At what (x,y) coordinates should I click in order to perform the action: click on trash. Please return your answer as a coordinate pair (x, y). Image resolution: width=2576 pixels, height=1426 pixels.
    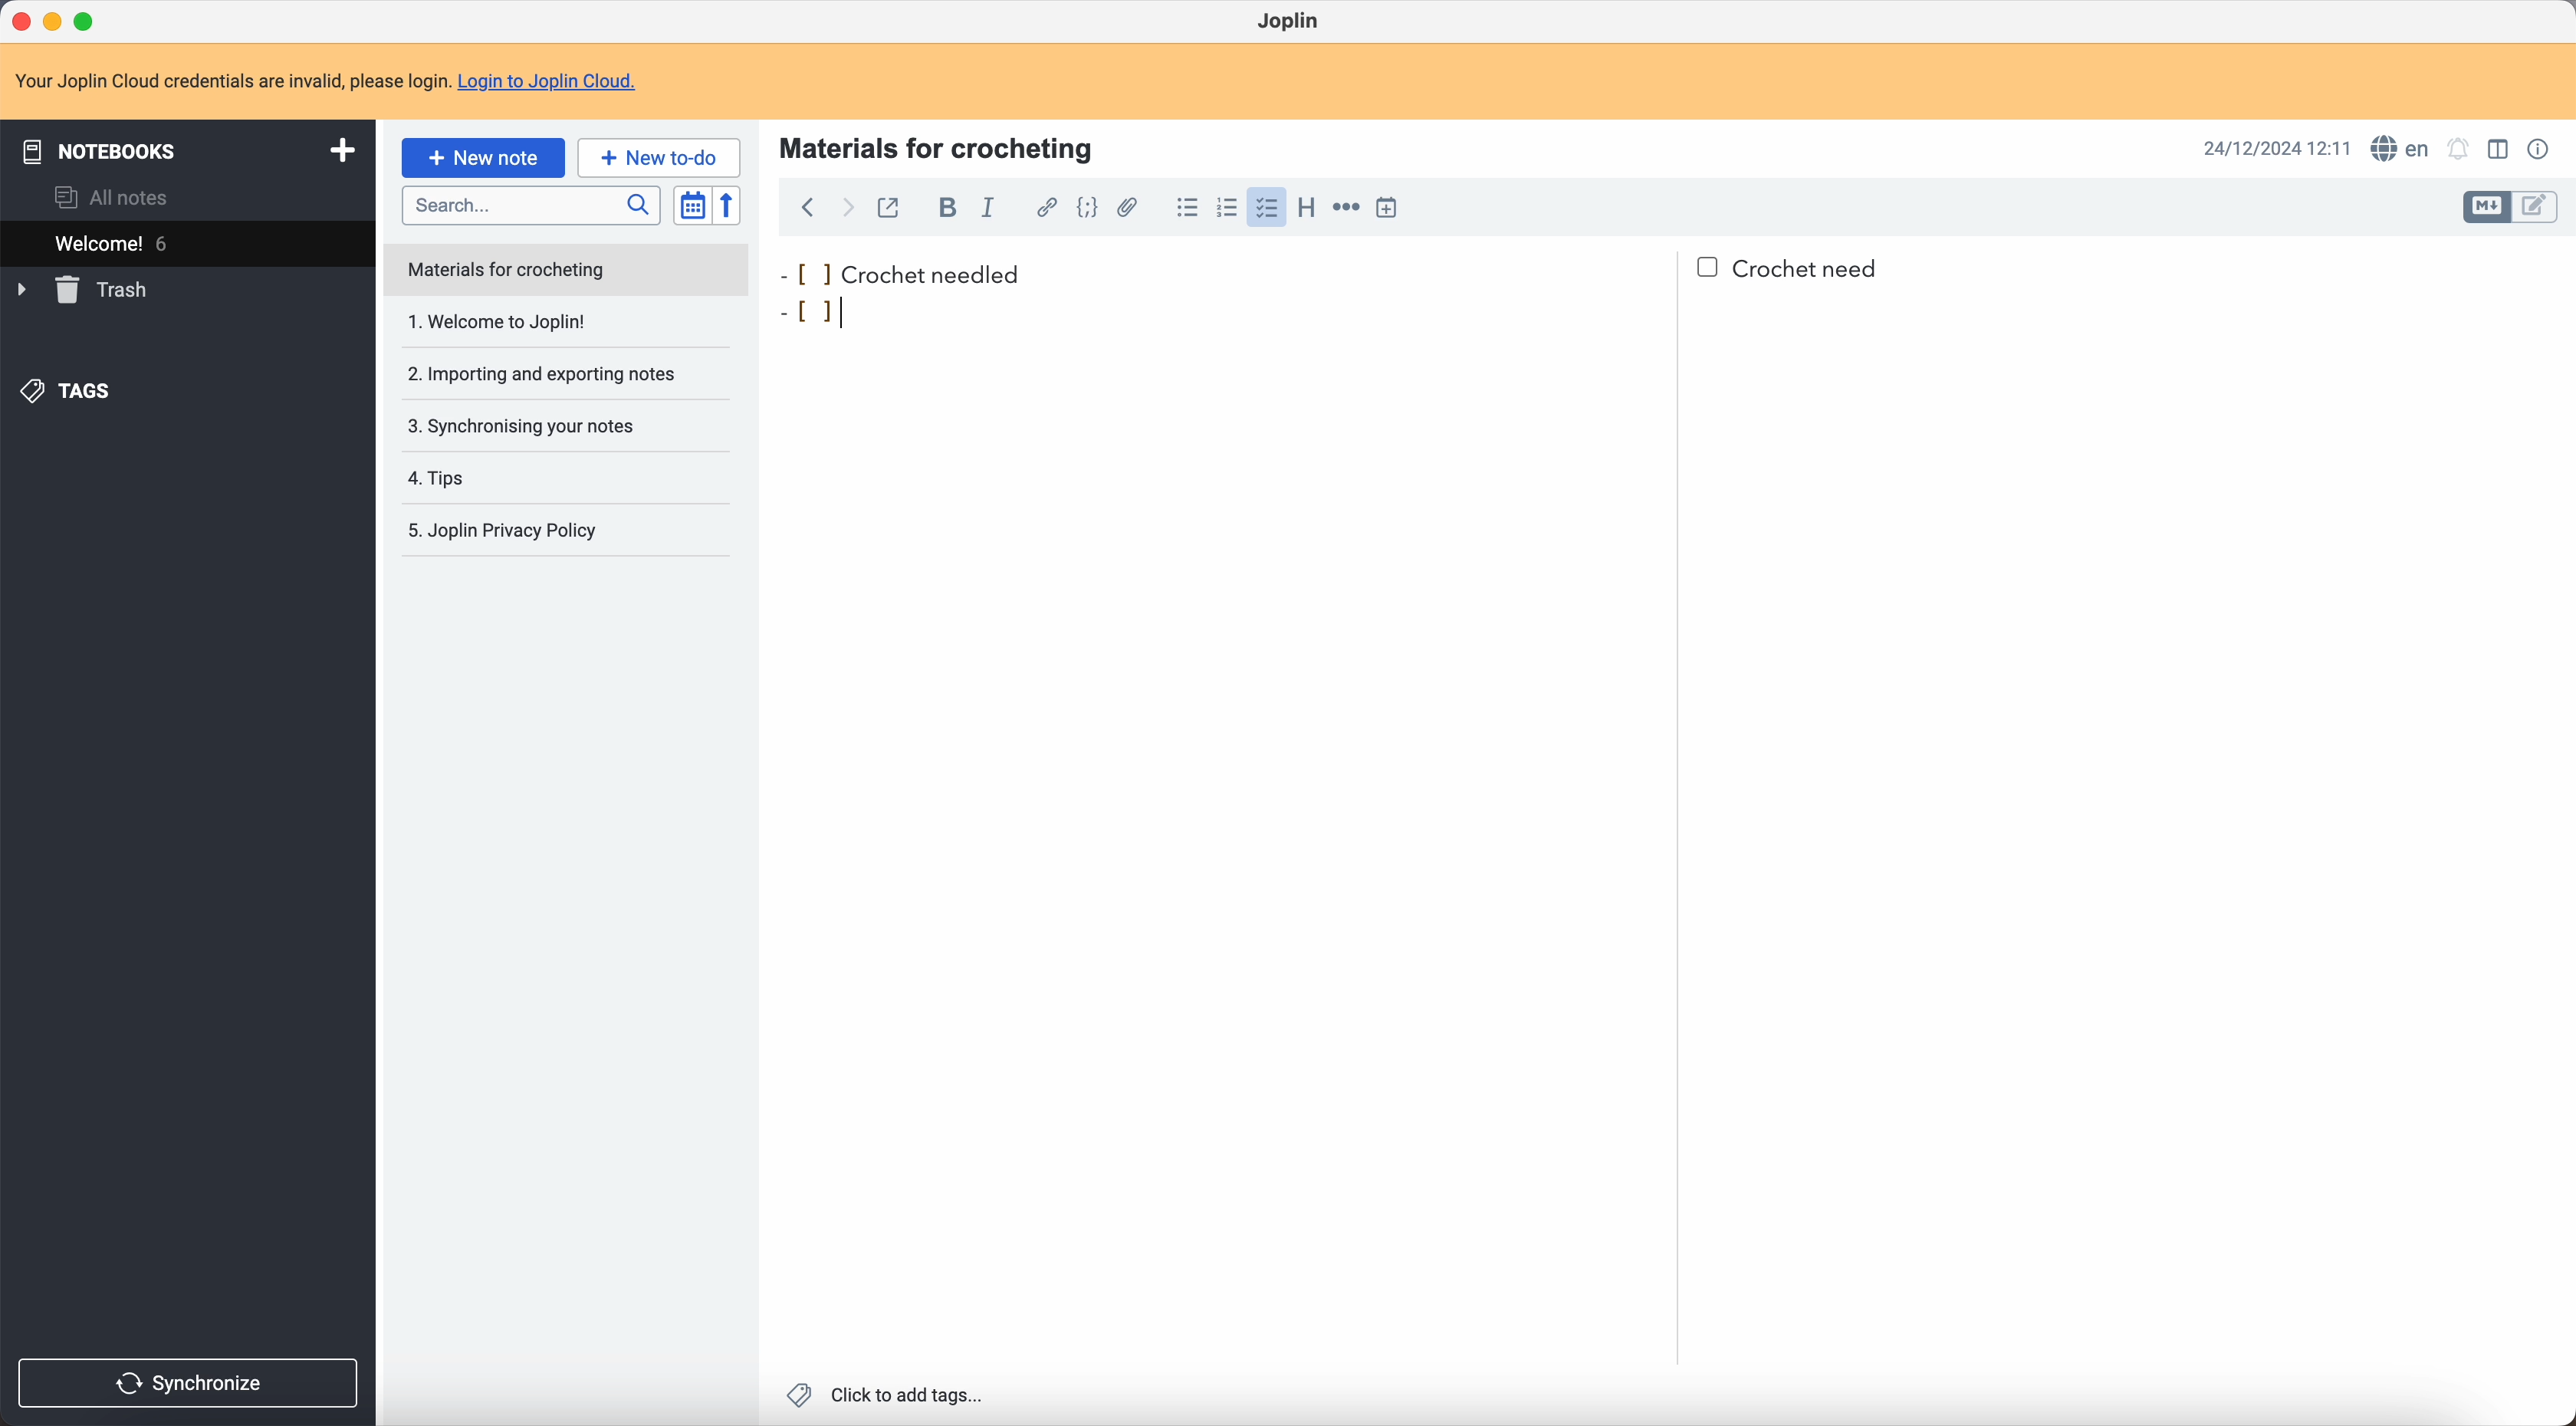
    Looking at the image, I should click on (86, 290).